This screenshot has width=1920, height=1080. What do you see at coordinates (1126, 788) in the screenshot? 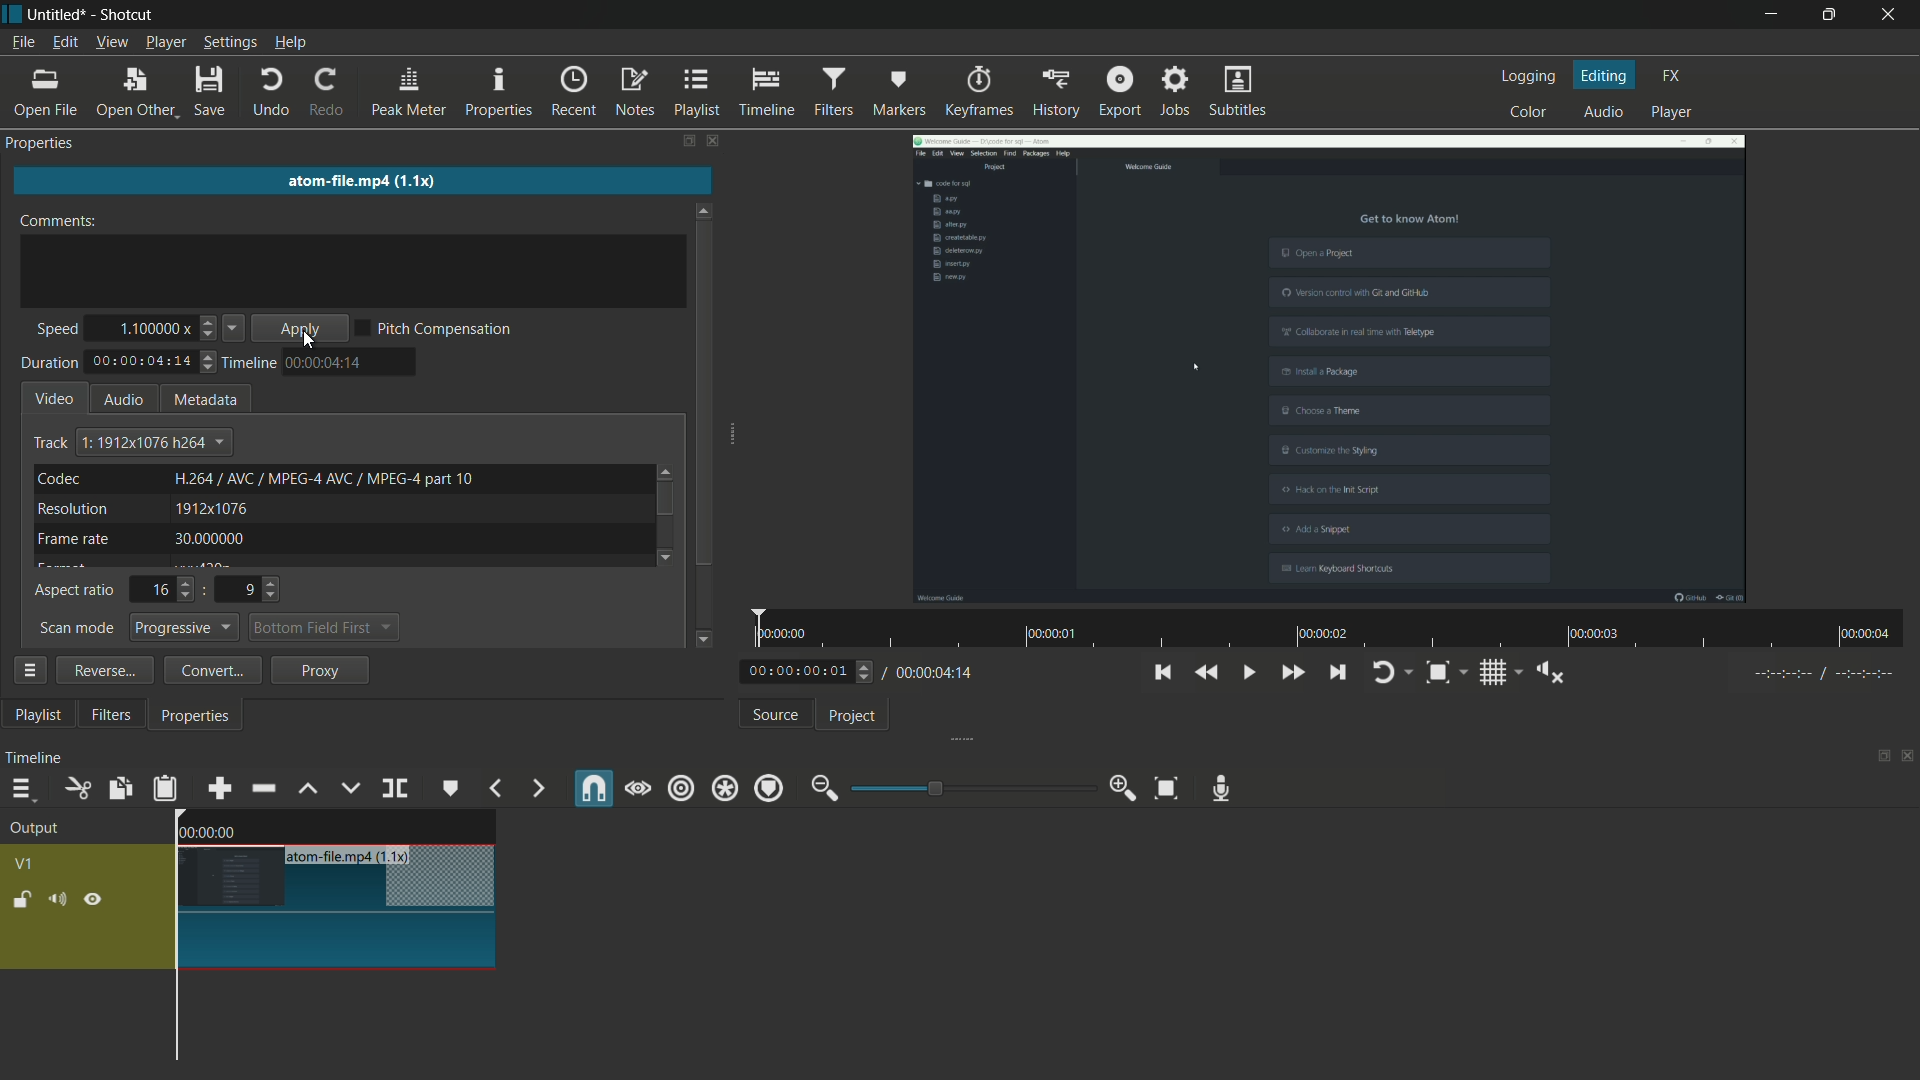
I see `zoom in` at bounding box center [1126, 788].